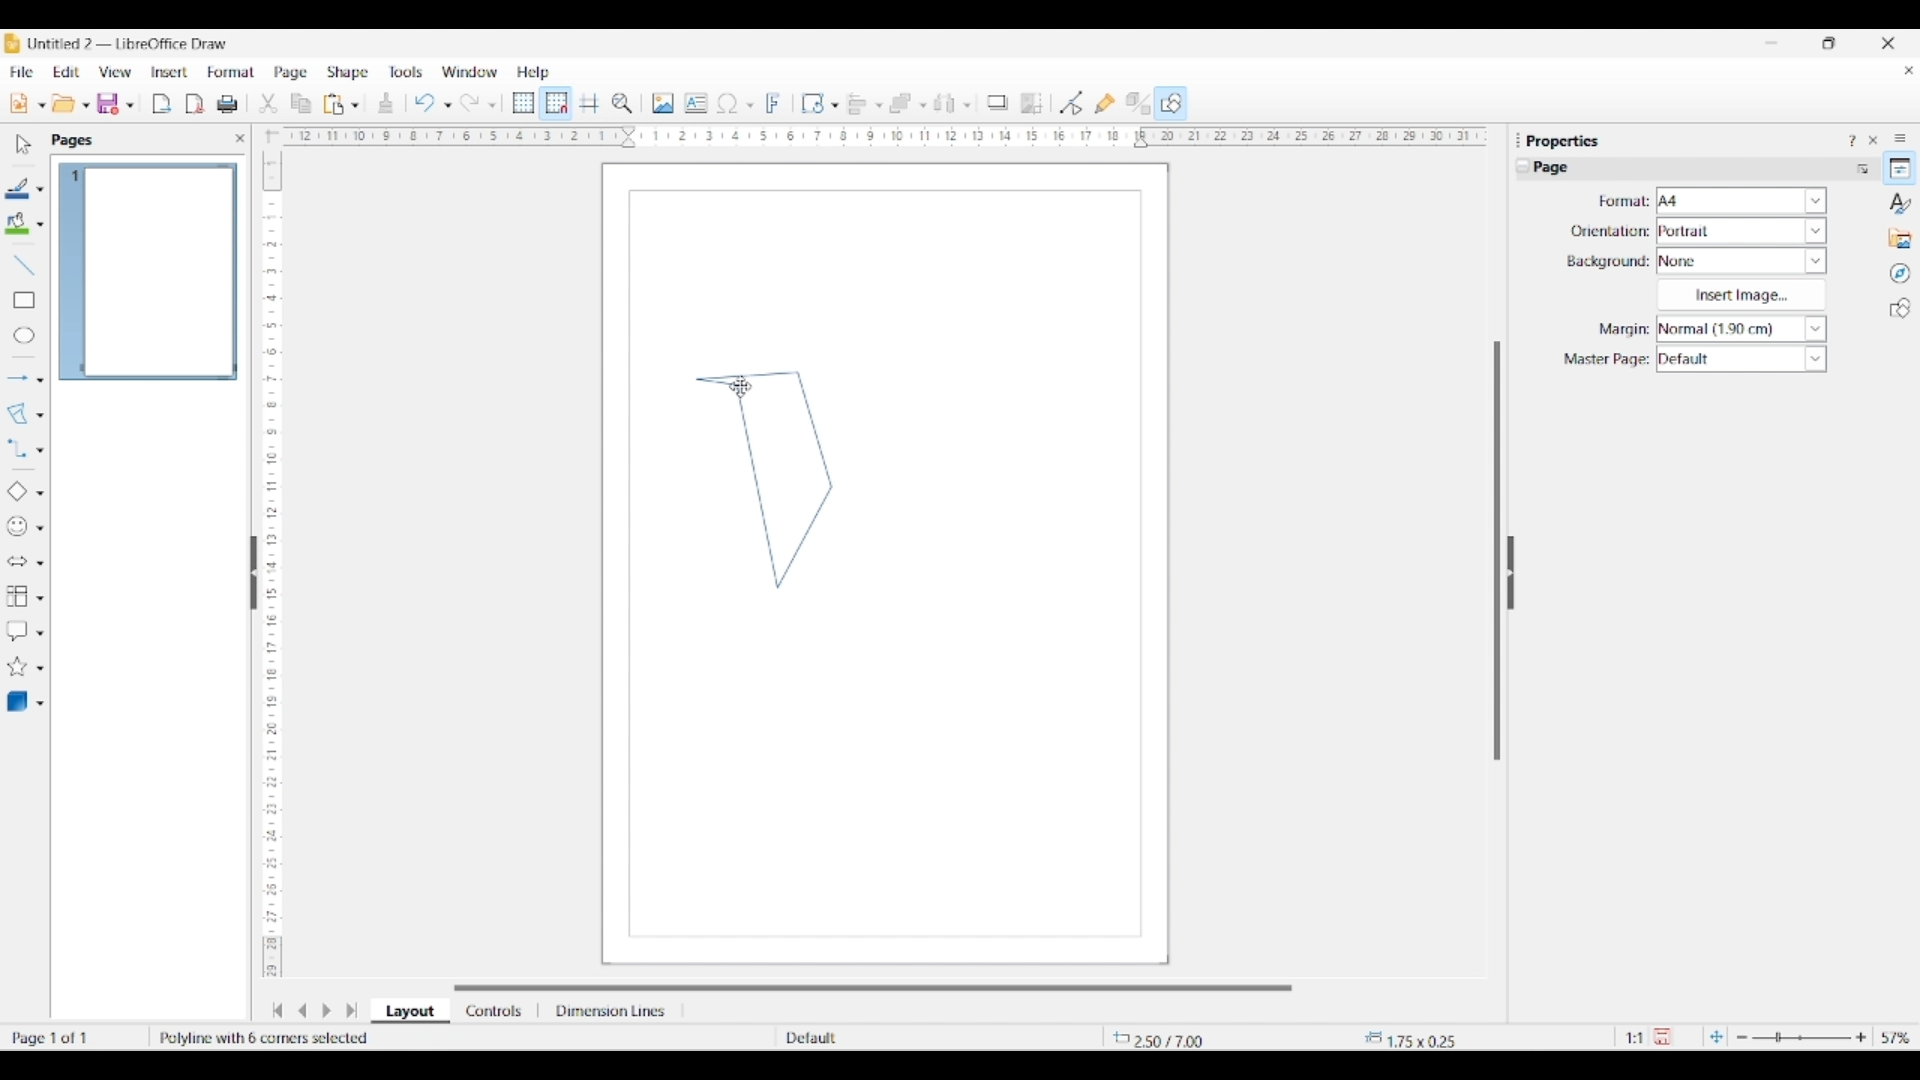 Image resolution: width=1920 pixels, height=1080 pixels. I want to click on Rectangle, so click(24, 300).